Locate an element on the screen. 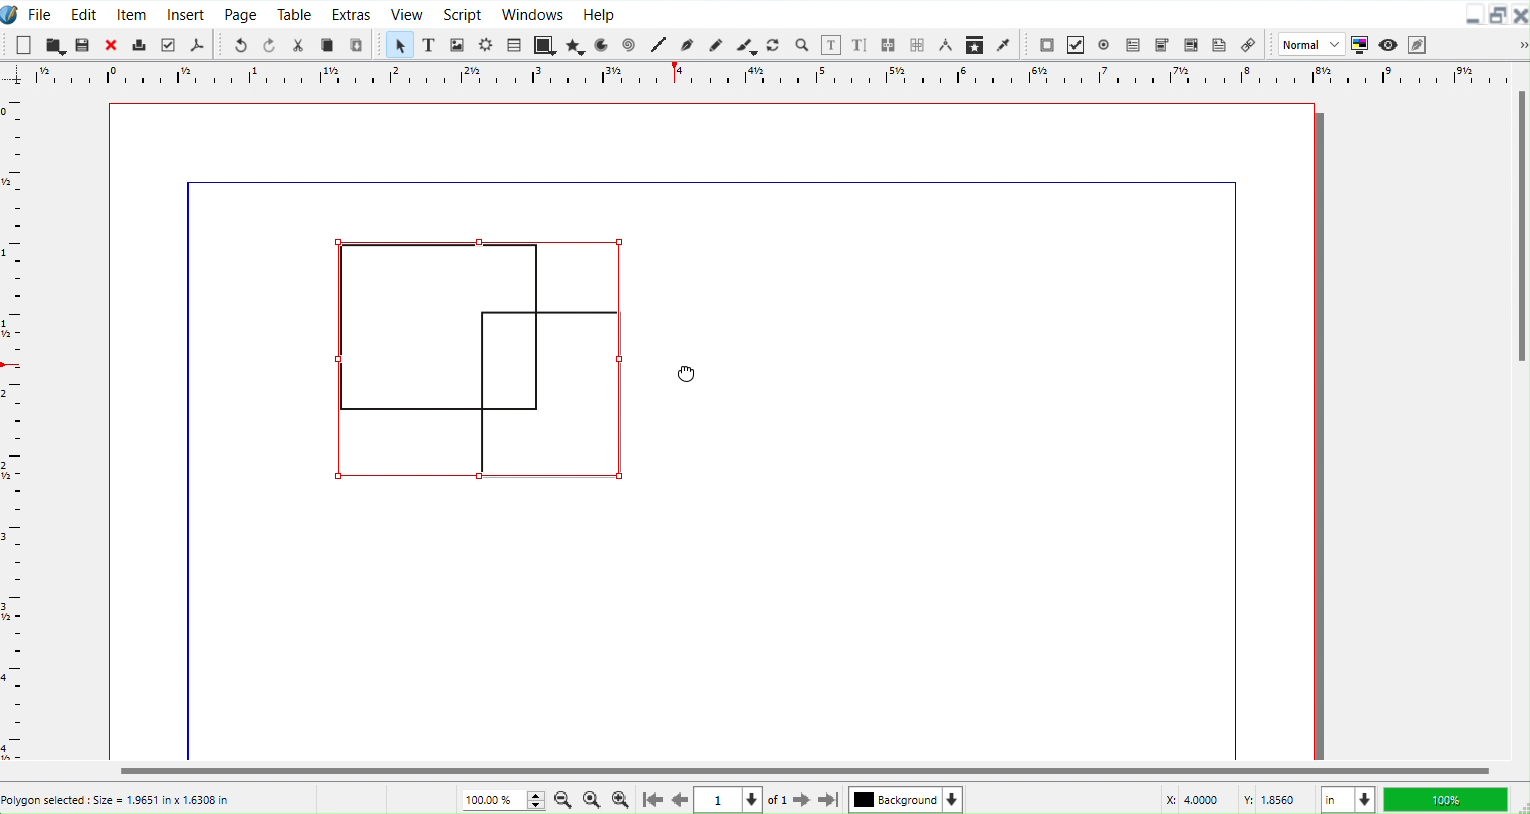 The image size is (1530, 814). Normal is located at coordinates (1309, 44).